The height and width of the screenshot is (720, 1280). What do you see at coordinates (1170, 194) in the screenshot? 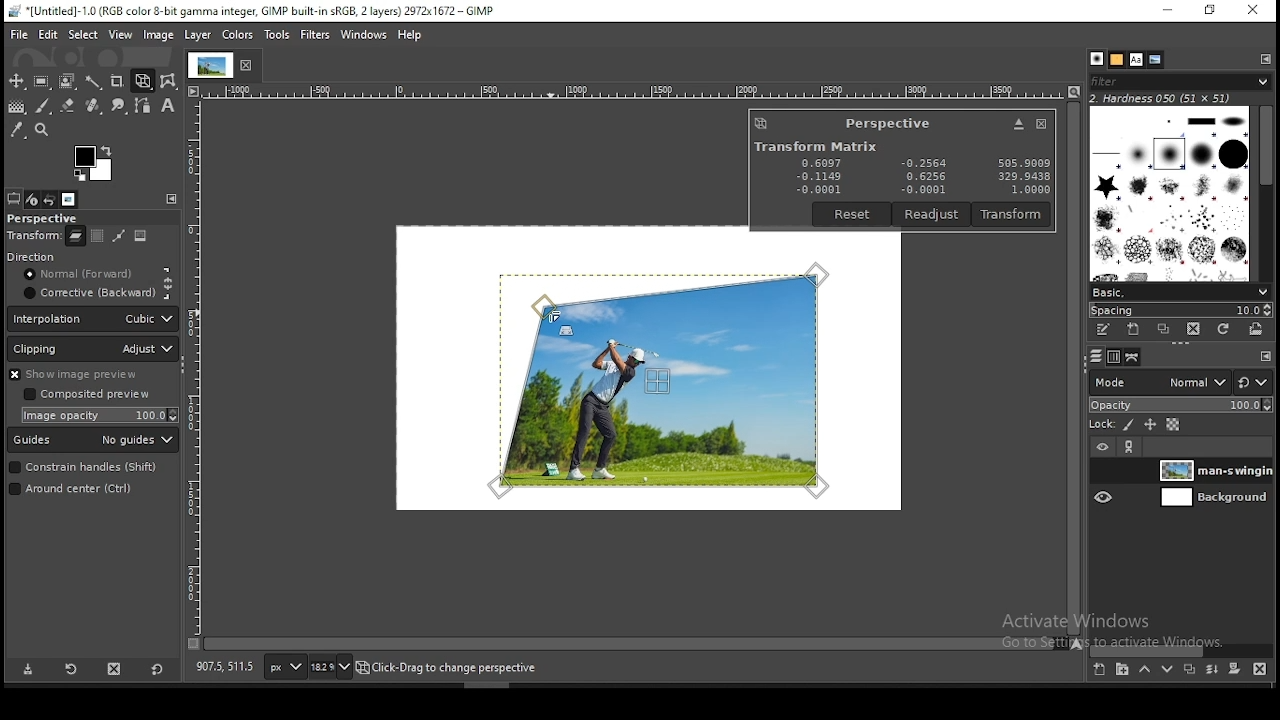
I see `brushes` at bounding box center [1170, 194].